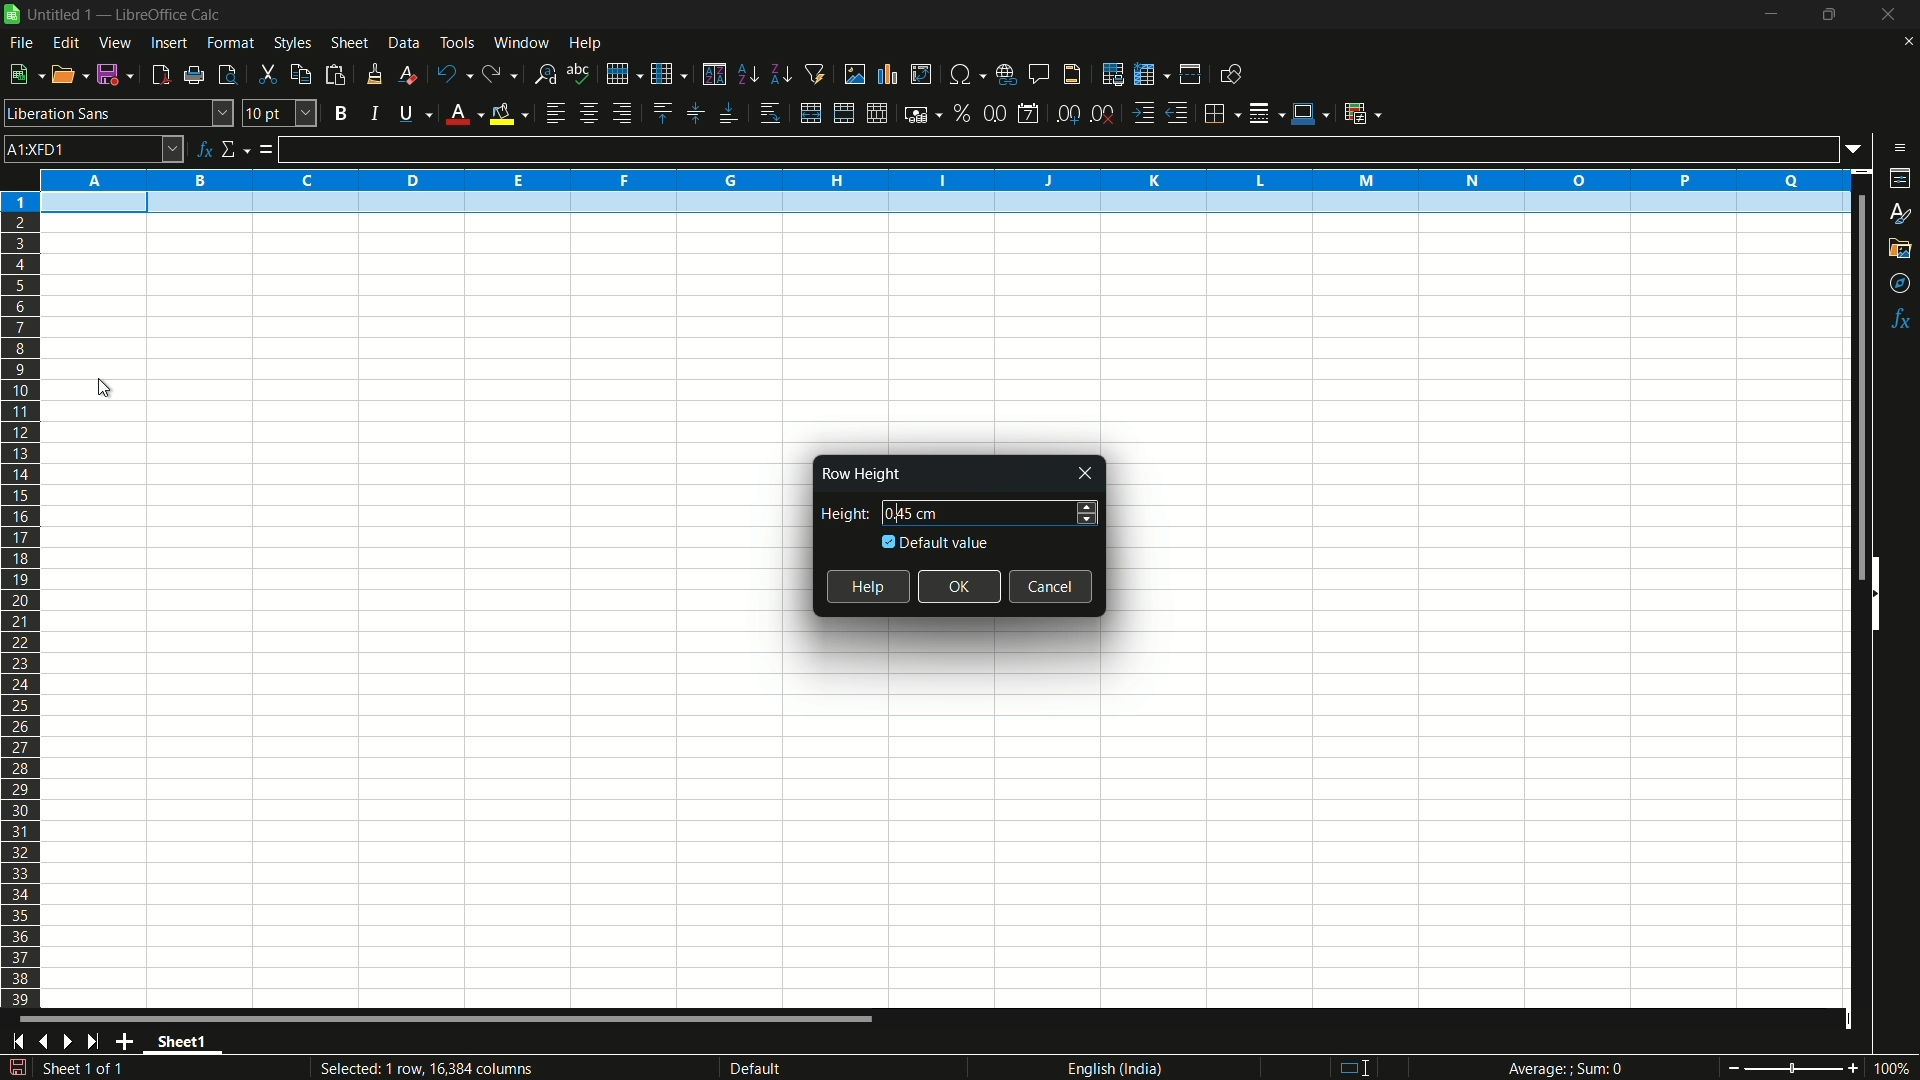 Image resolution: width=1920 pixels, height=1080 pixels. What do you see at coordinates (404, 43) in the screenshot?
I see `data menu` at bounding box center [404, 43].